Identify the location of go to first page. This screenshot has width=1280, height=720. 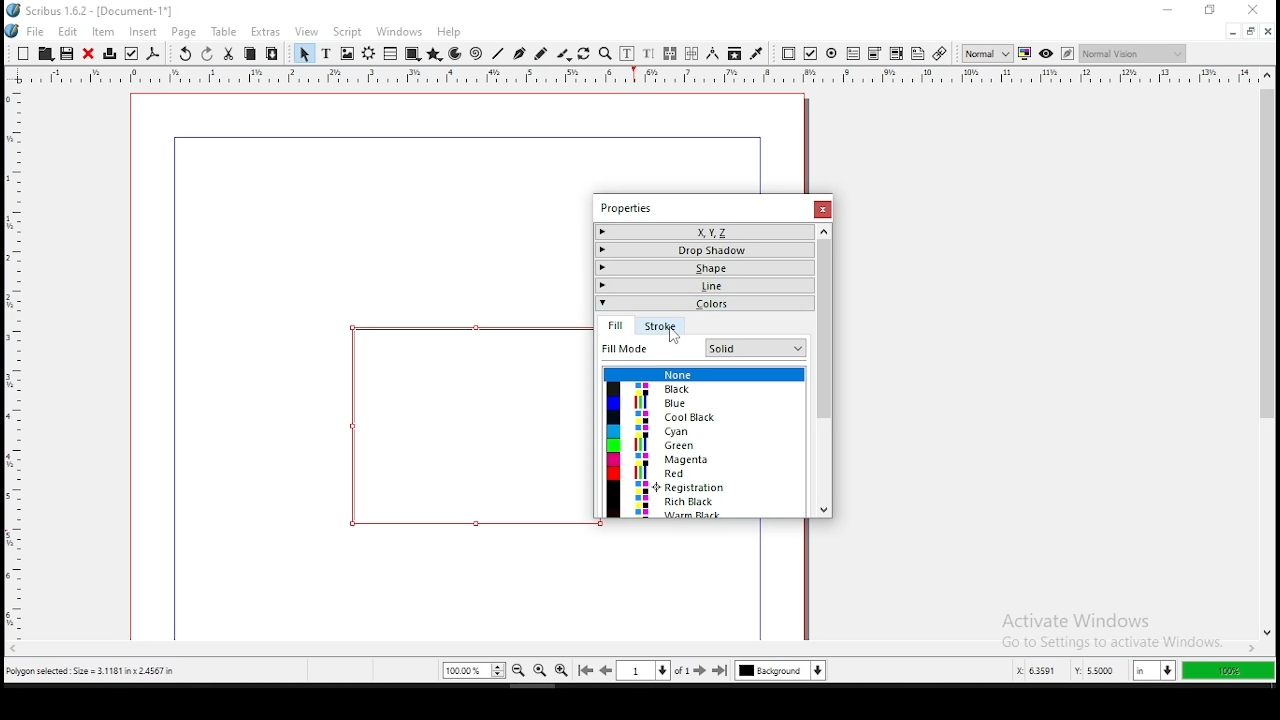
(586, 672).